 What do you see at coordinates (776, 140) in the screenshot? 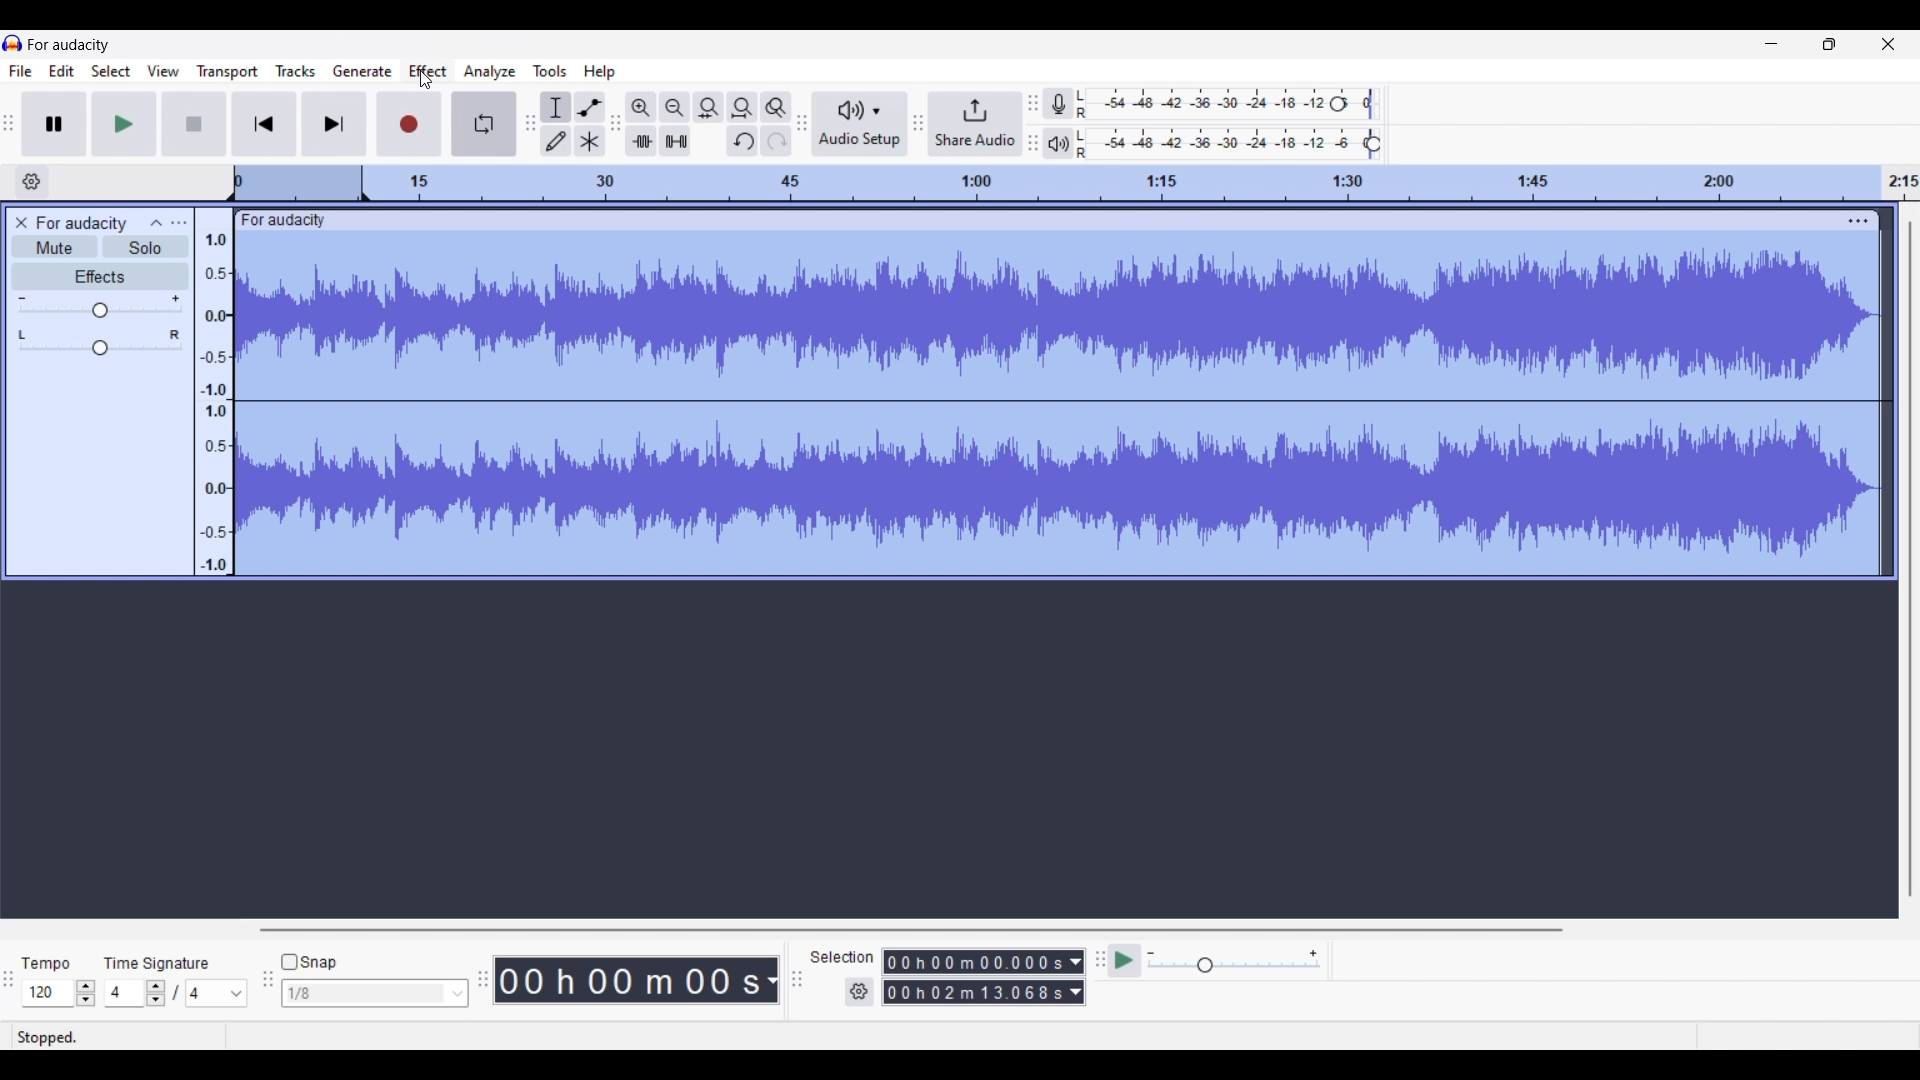
I see `Redo` at bounding box center [776, 140].